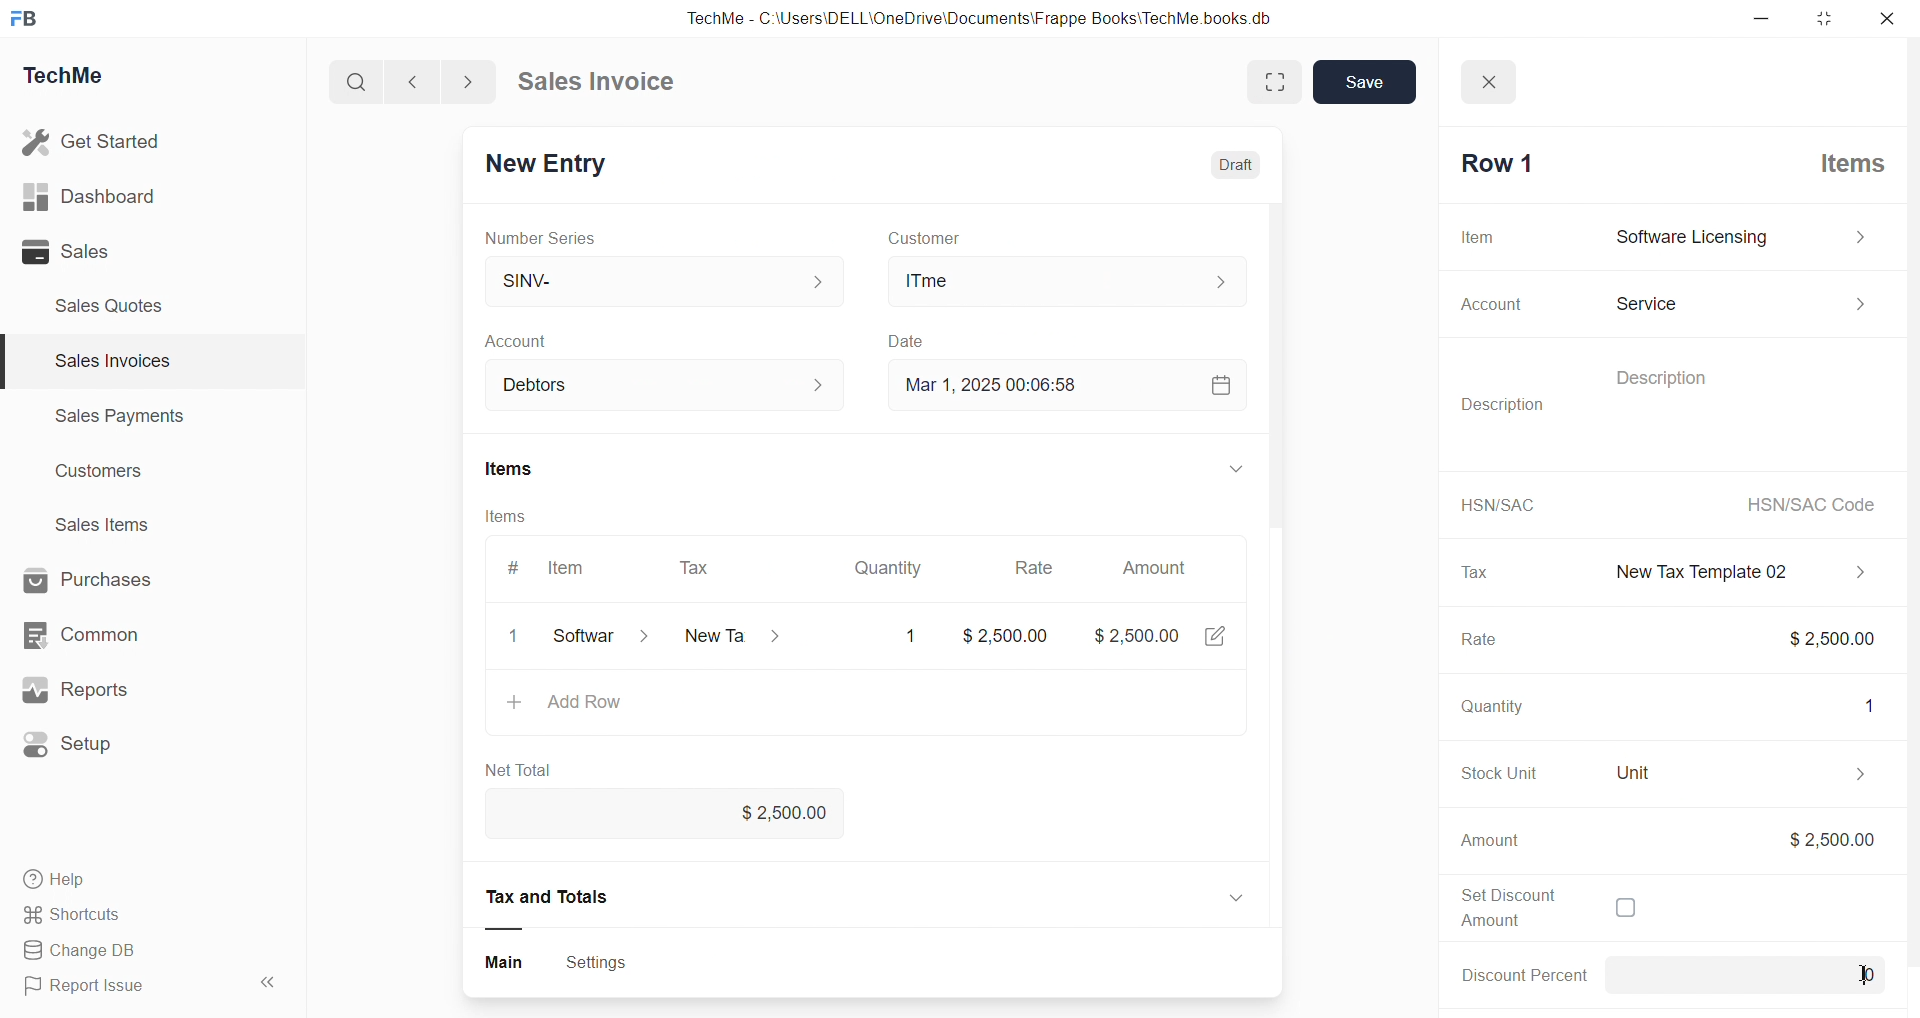  What do you see at coordinates (1486, 709) in the screenshot?
I see `Quantity` at bounding box center [1486, 709].